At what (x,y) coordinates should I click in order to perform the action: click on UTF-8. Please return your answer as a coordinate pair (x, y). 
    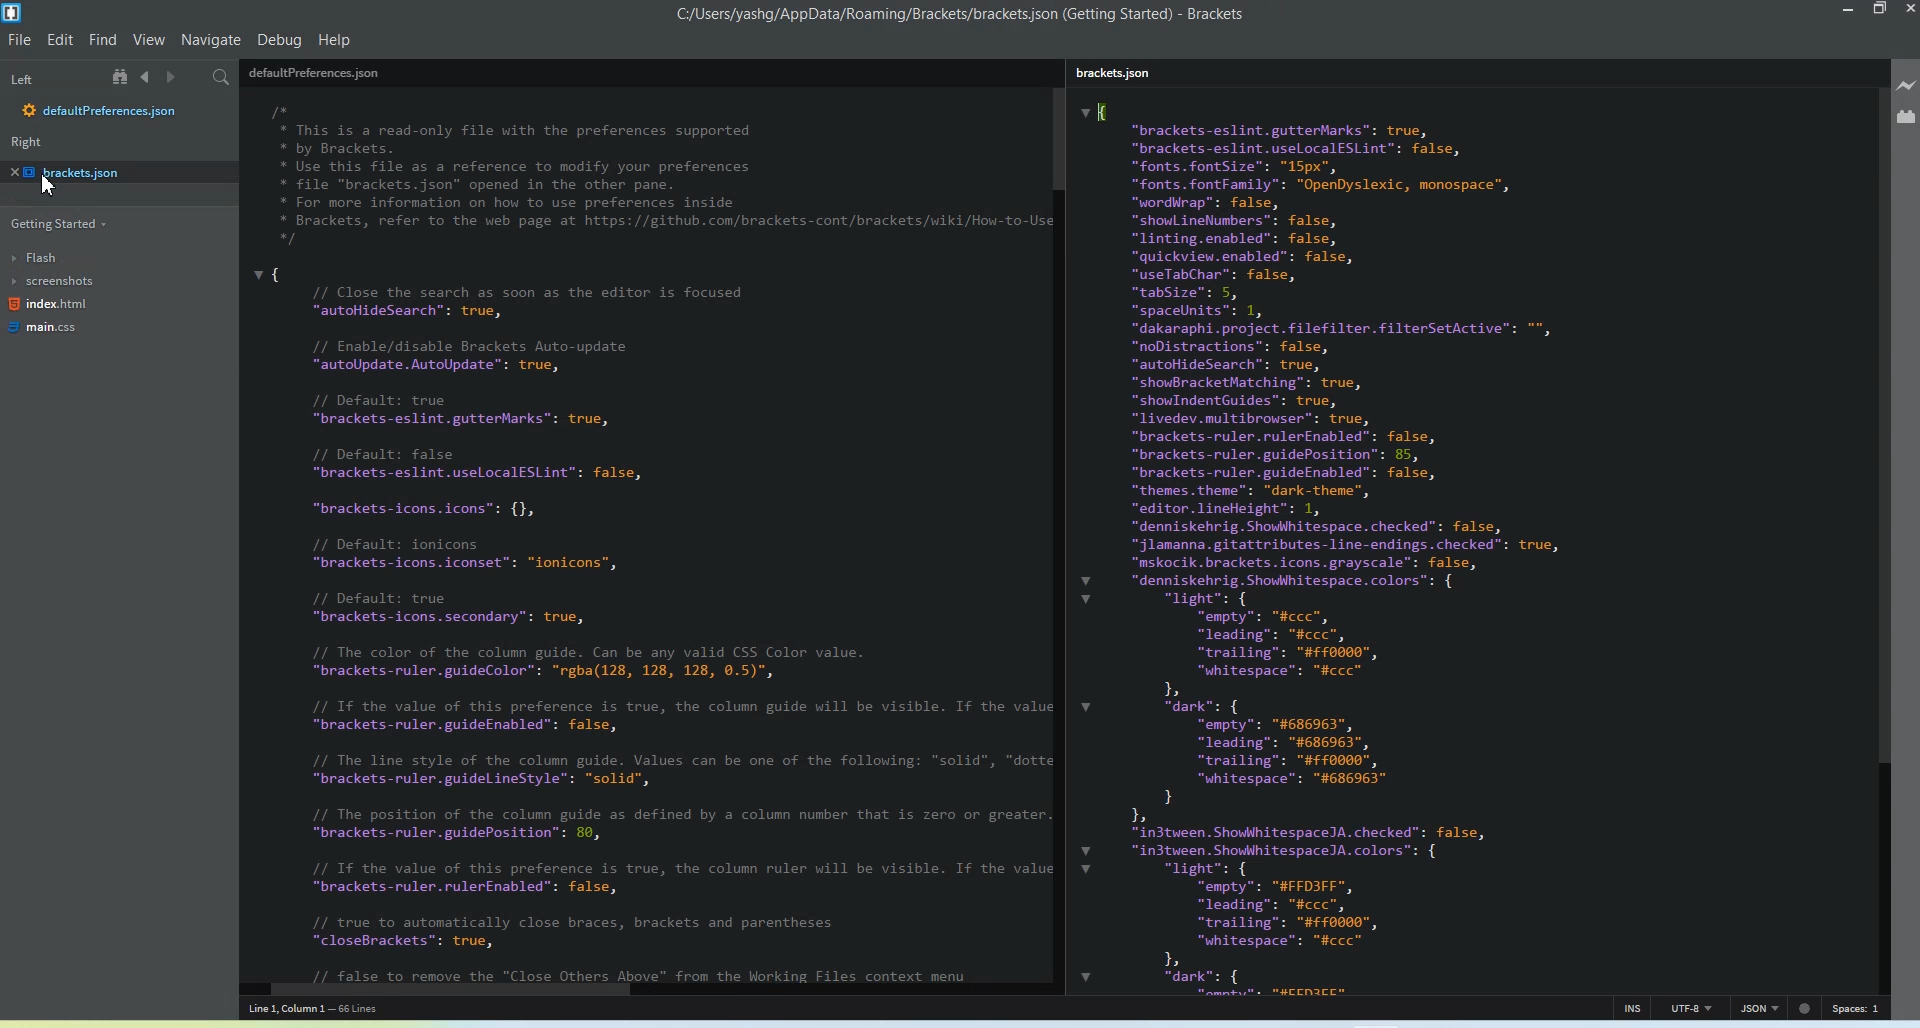
    Looking at the image, I should click on (1694, 1008).